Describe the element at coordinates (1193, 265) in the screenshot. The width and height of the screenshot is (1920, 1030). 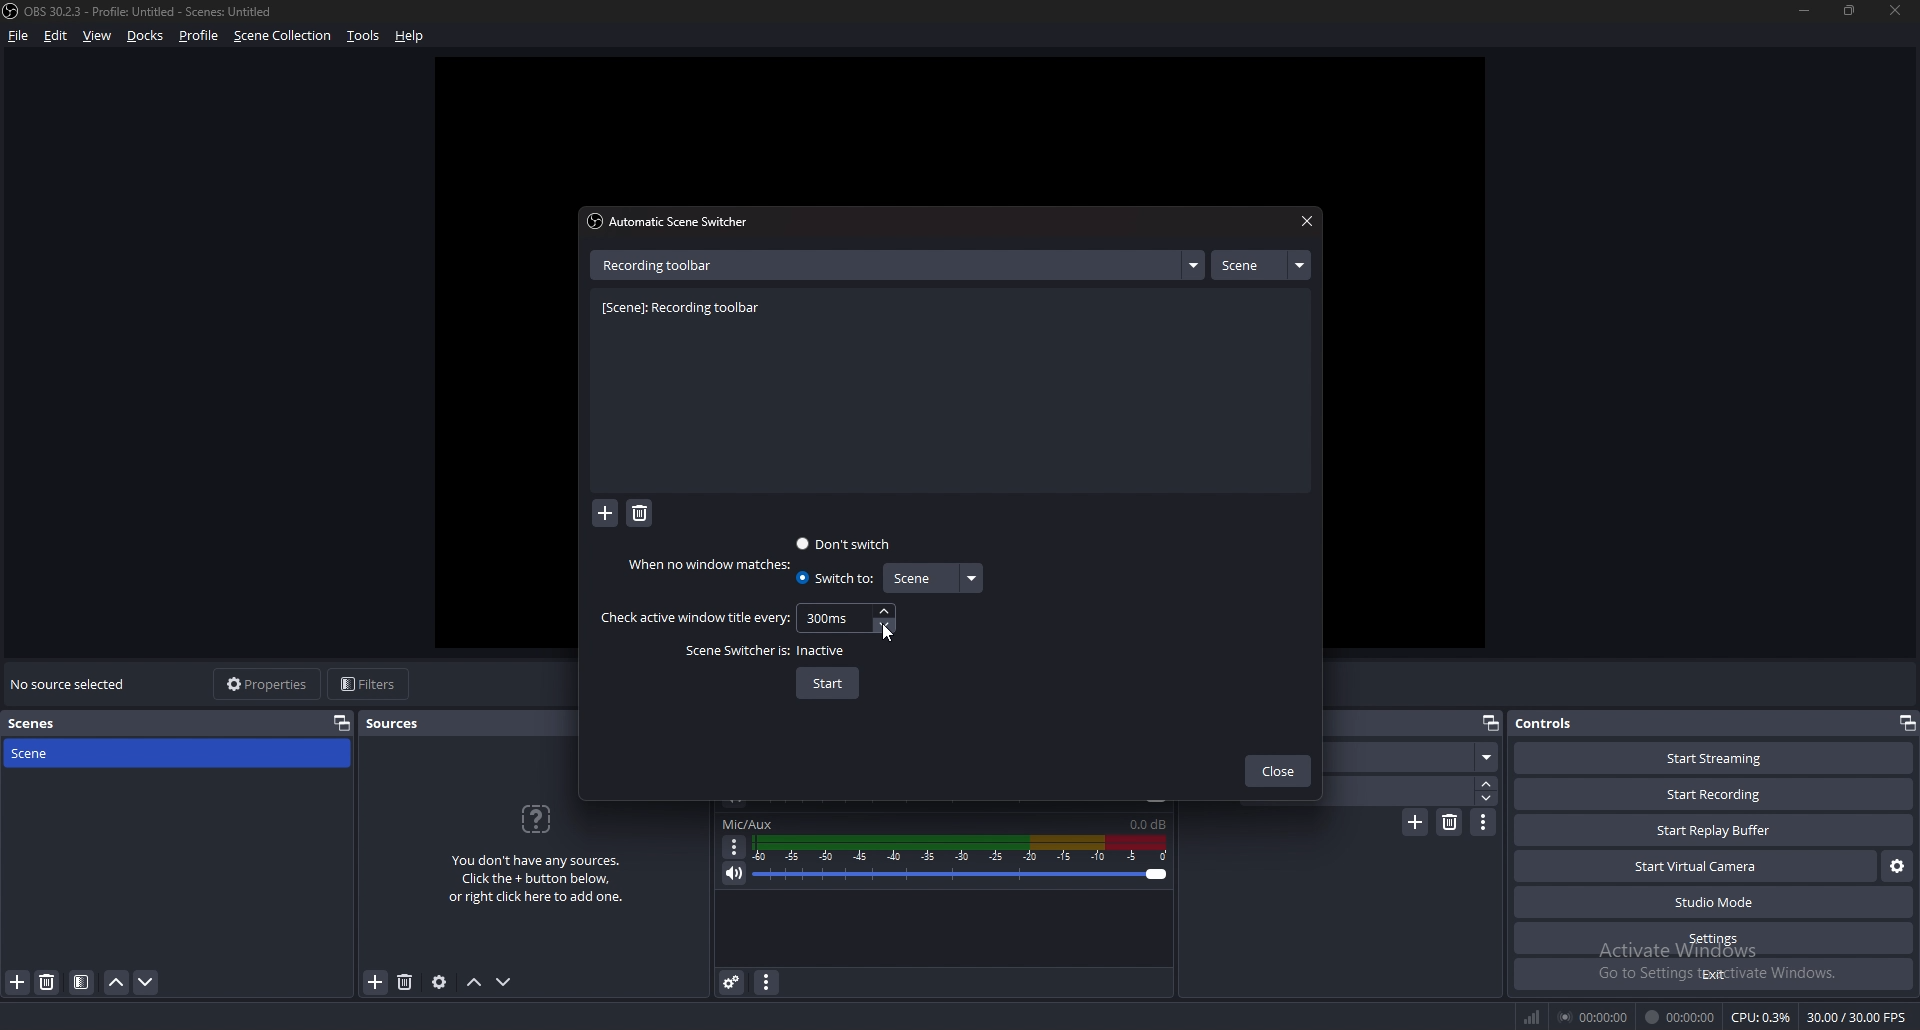
I see `expand` at that location.